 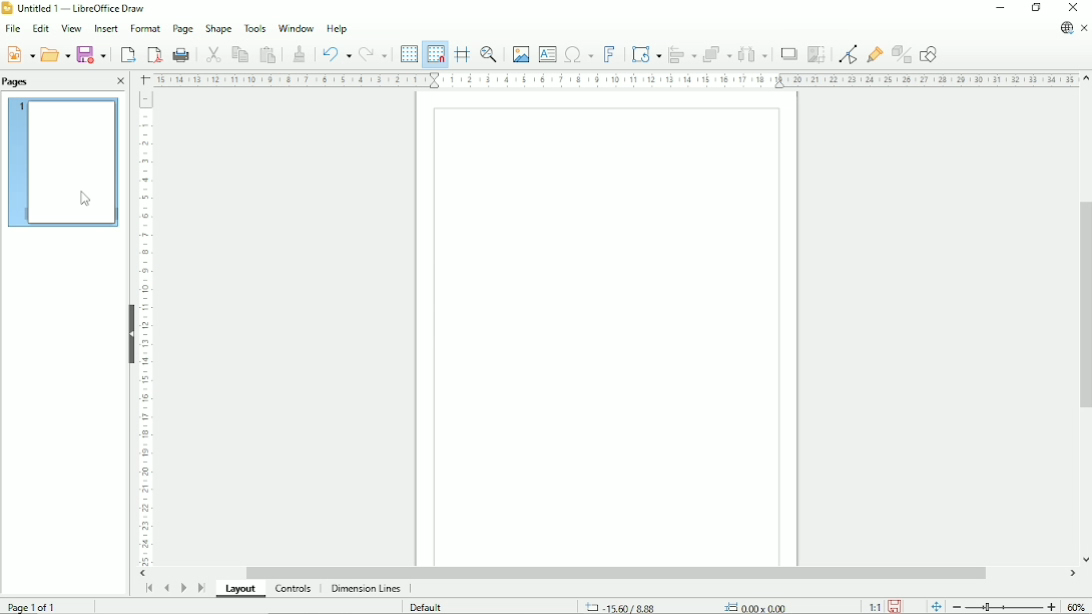 I want to click on Hide, so click(x=131, y=330).